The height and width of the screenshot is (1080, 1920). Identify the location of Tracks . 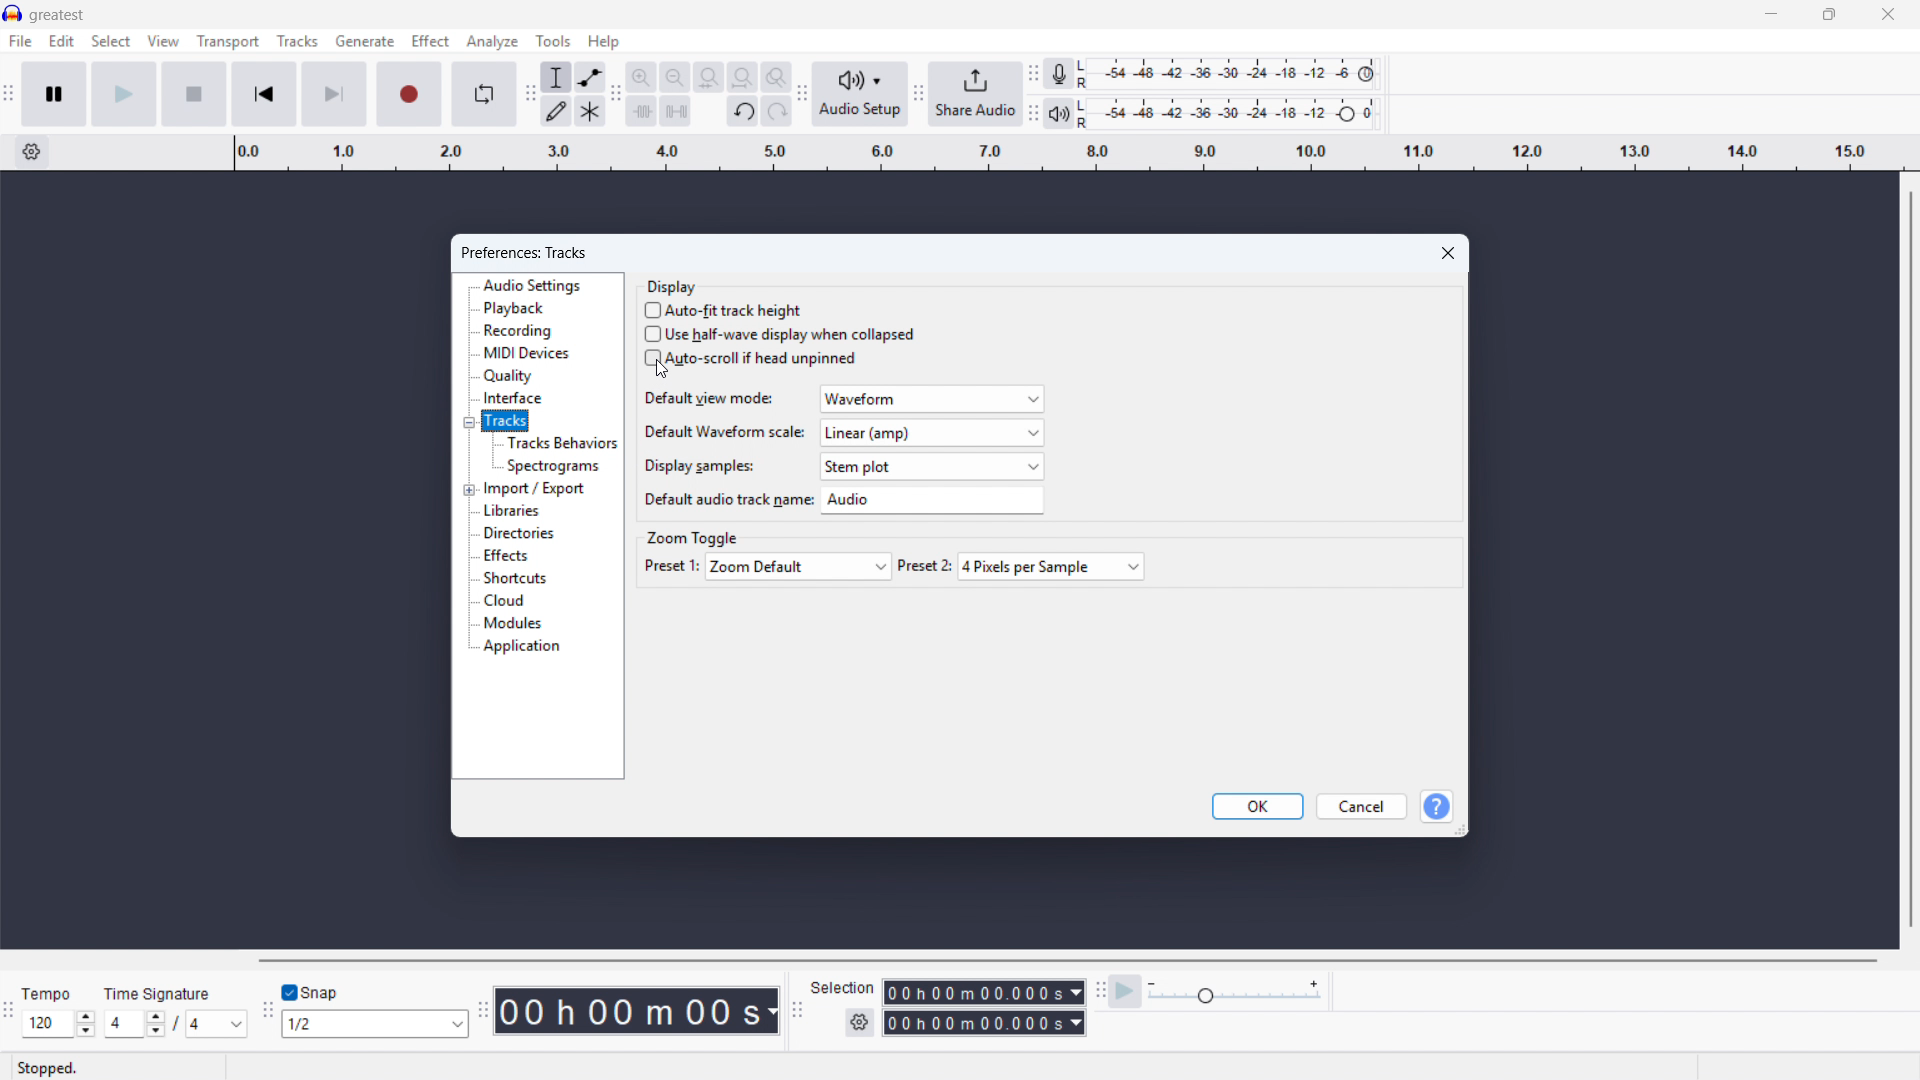
(298, 42).